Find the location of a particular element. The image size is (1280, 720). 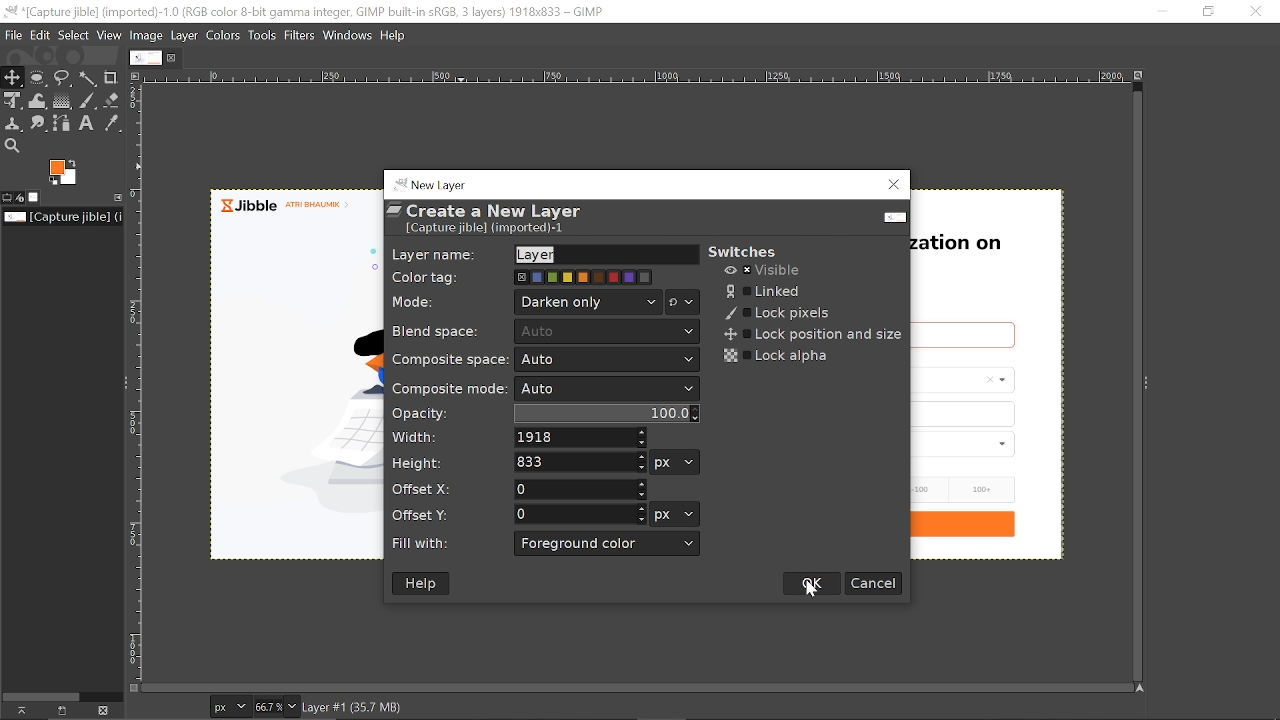

Help is located at coordinates (420, 582).